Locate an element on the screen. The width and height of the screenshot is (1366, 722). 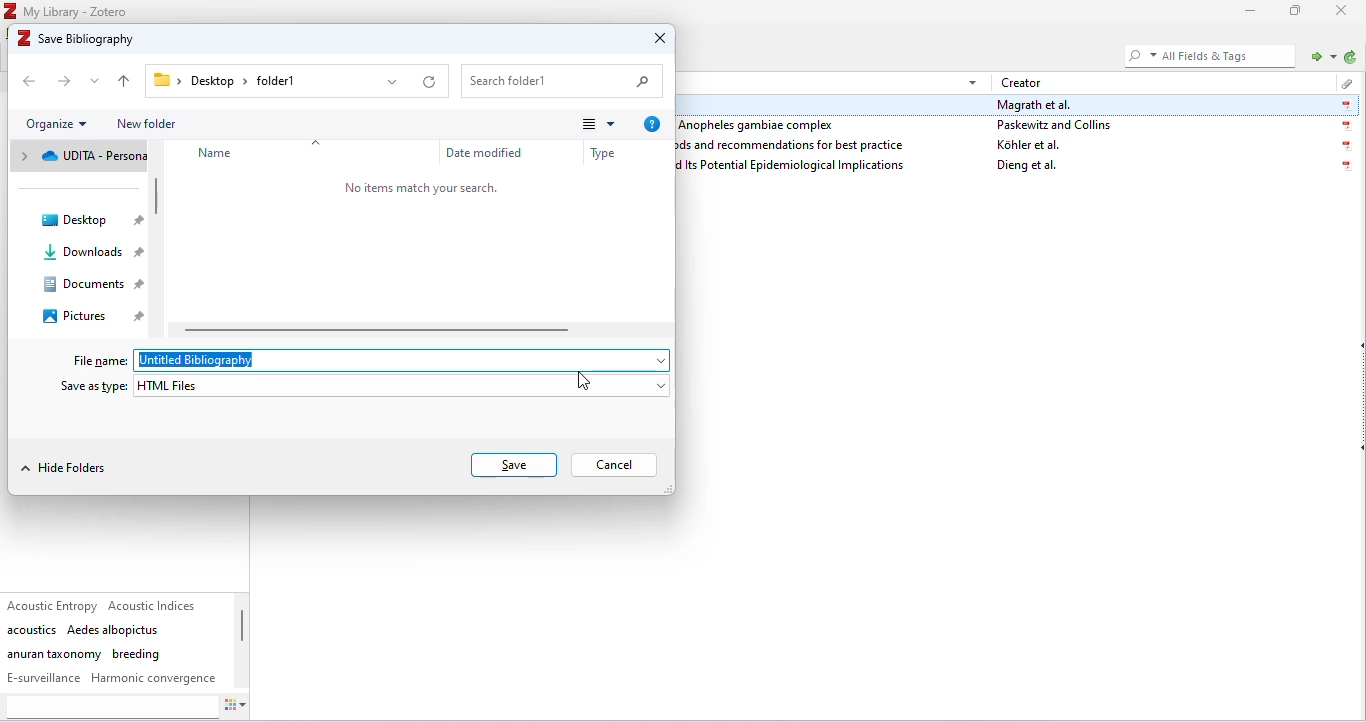
creator is located at coordinates (1023, 82).